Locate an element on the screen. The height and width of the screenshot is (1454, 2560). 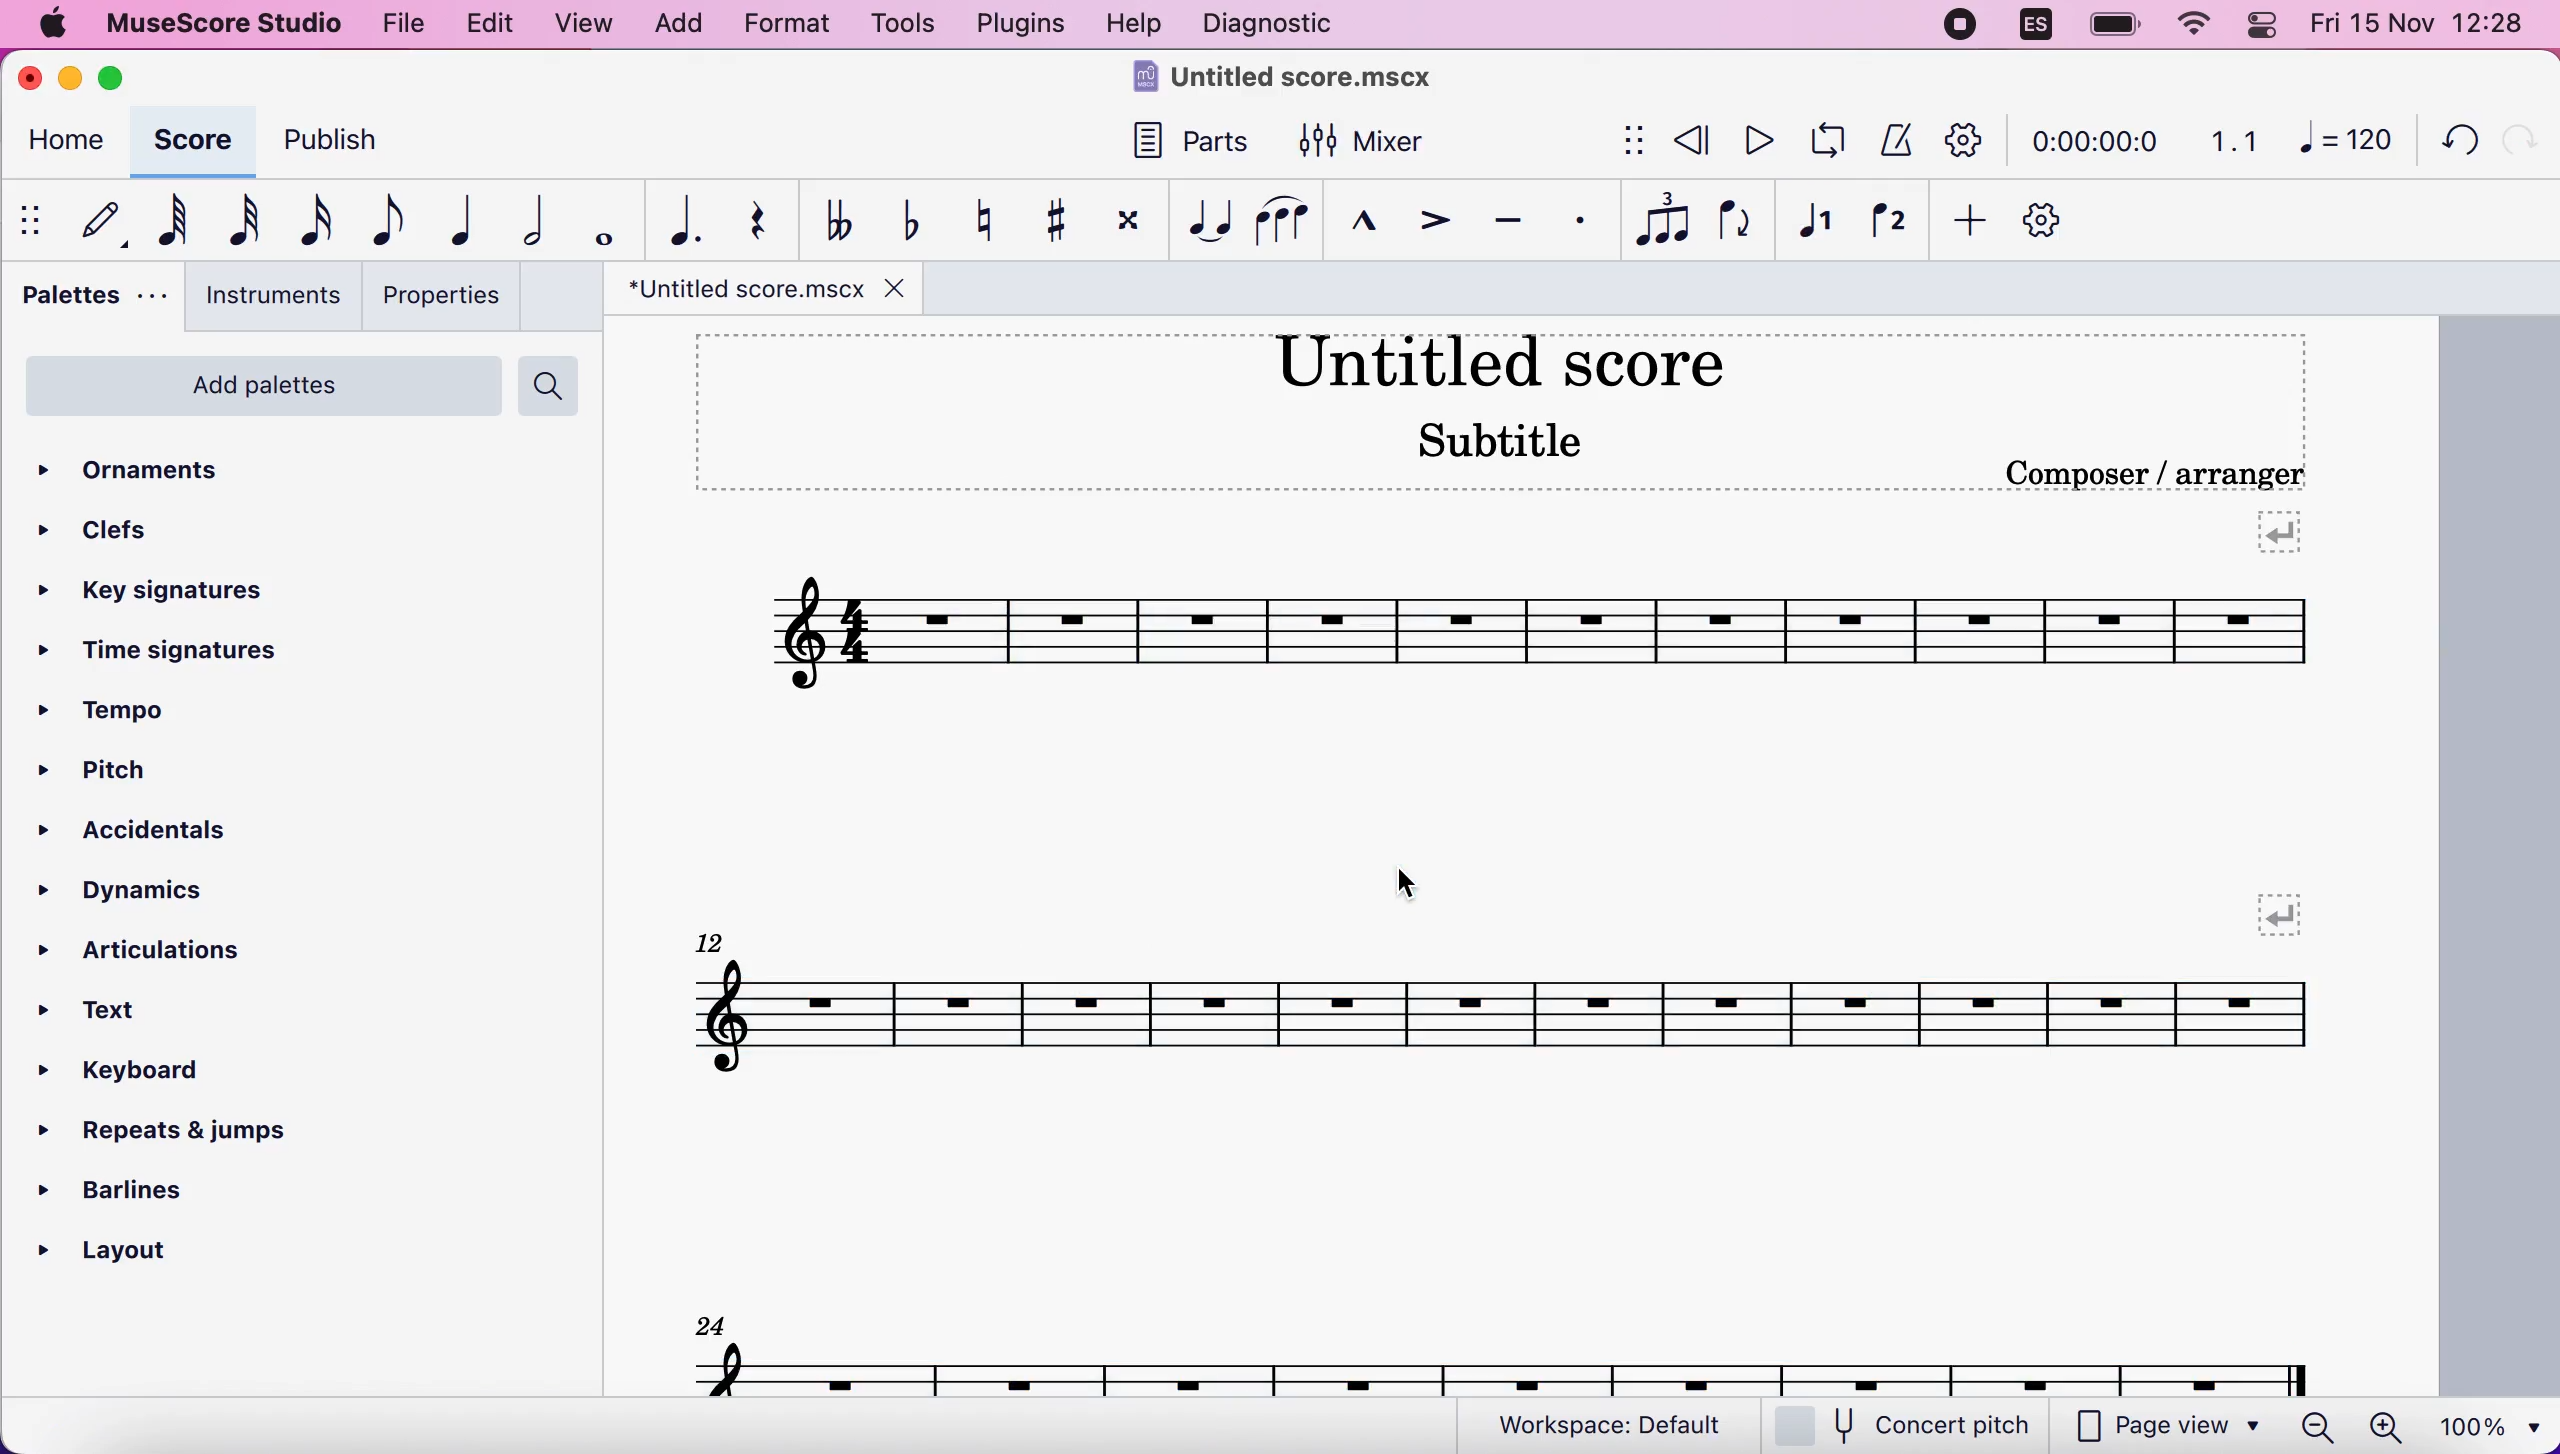
32nd note is located at coordinates (246, 220).